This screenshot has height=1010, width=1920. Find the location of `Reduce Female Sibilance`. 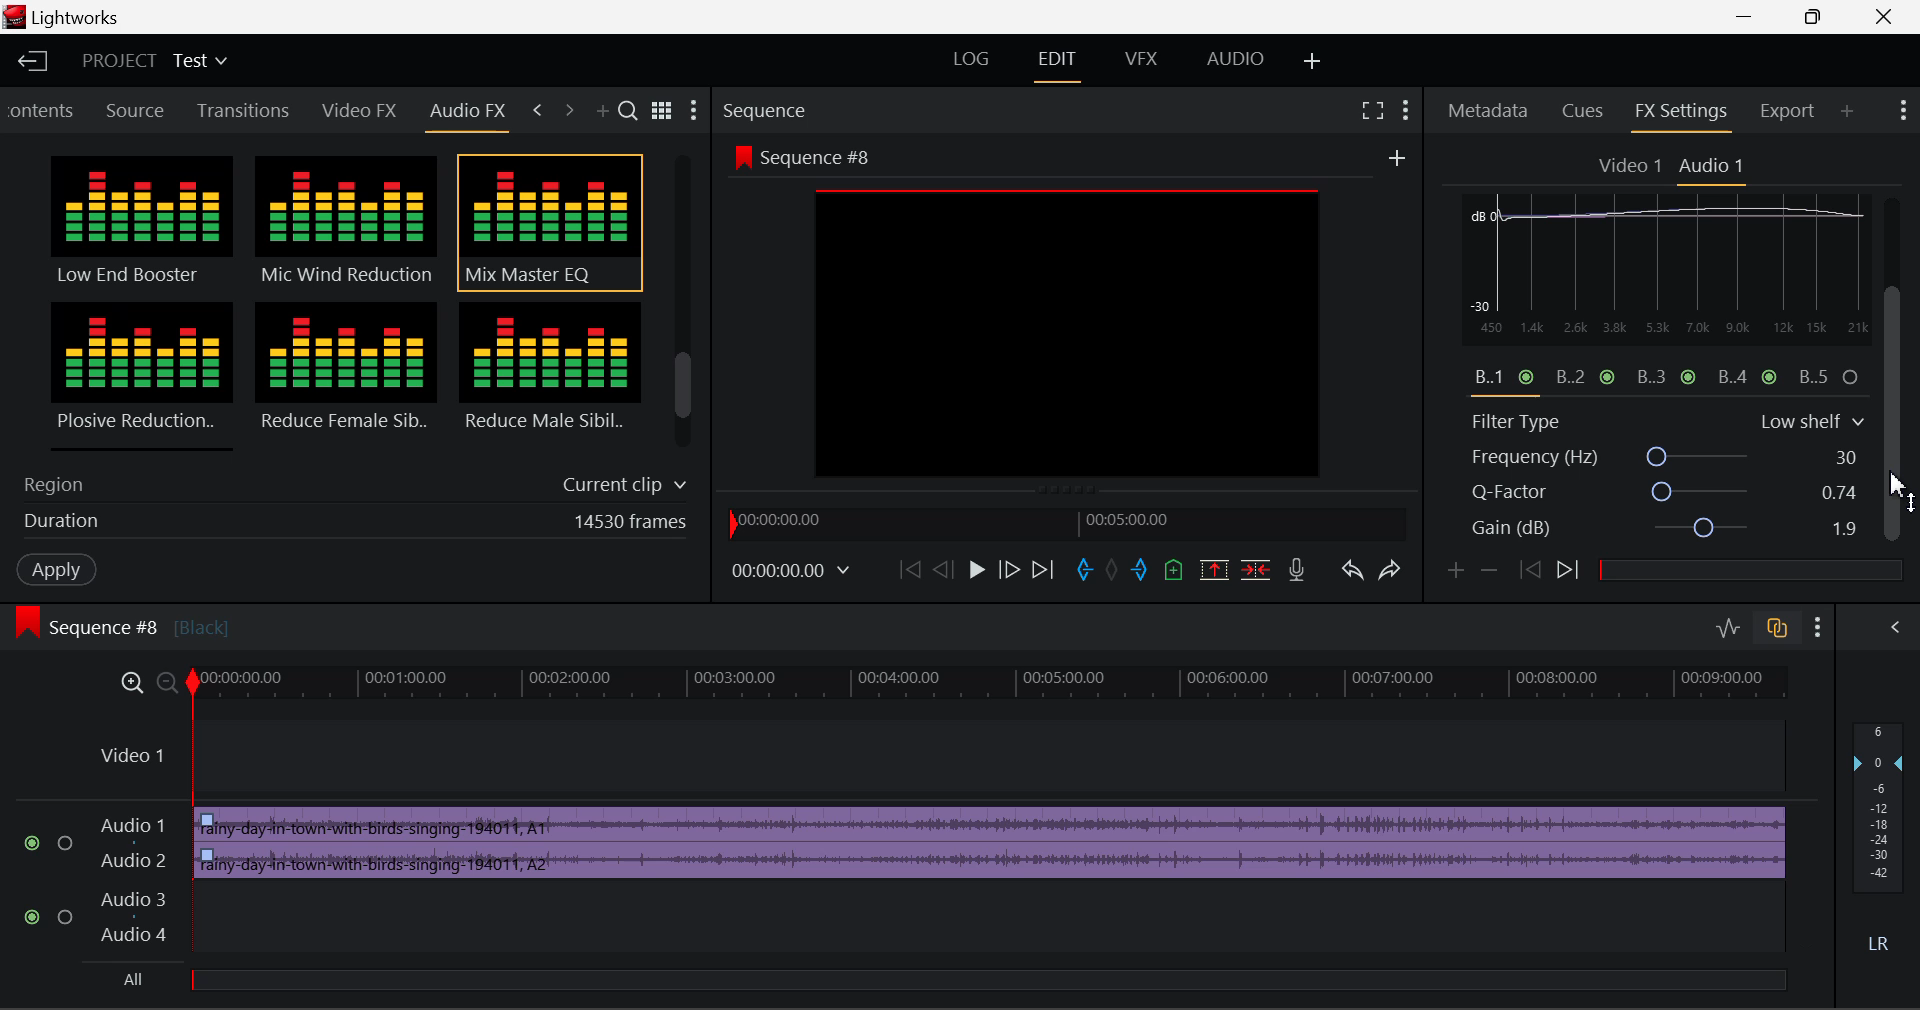

Reduce Female Sibilance is located at coordinates (347, 376).